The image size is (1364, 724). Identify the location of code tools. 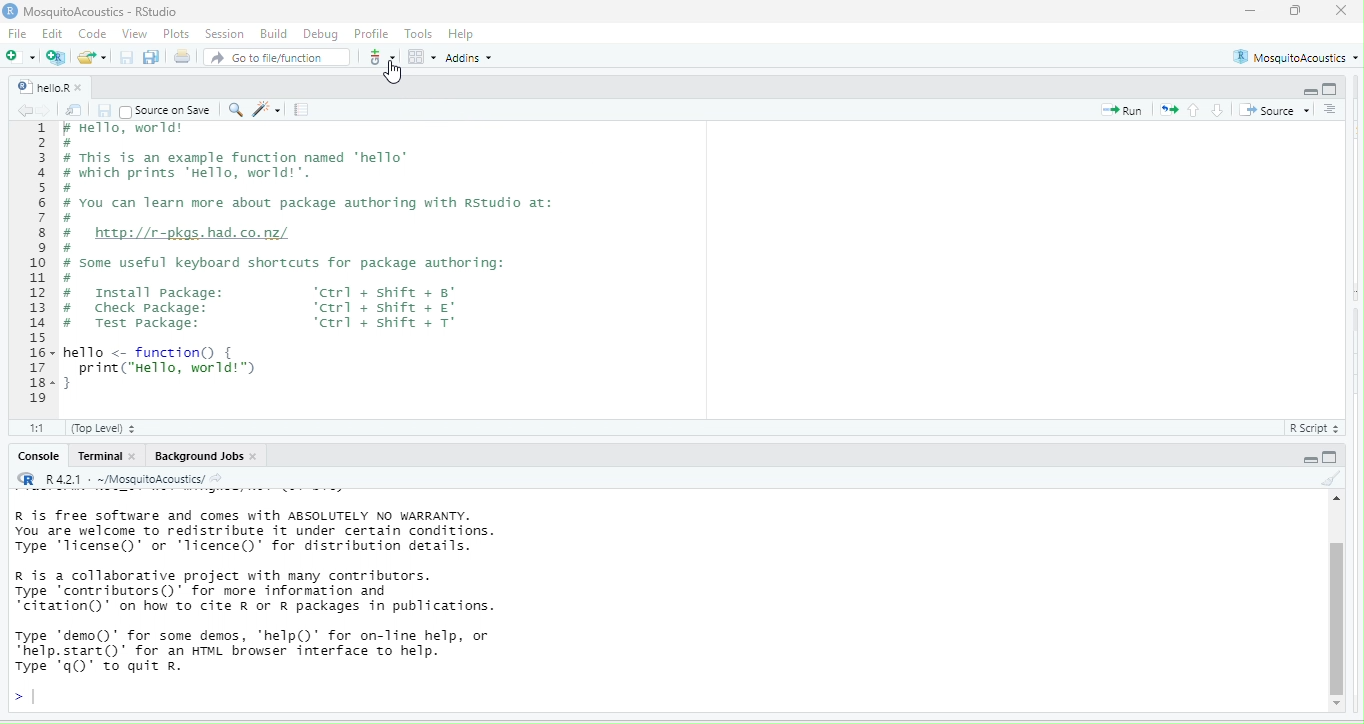
(269, 111).